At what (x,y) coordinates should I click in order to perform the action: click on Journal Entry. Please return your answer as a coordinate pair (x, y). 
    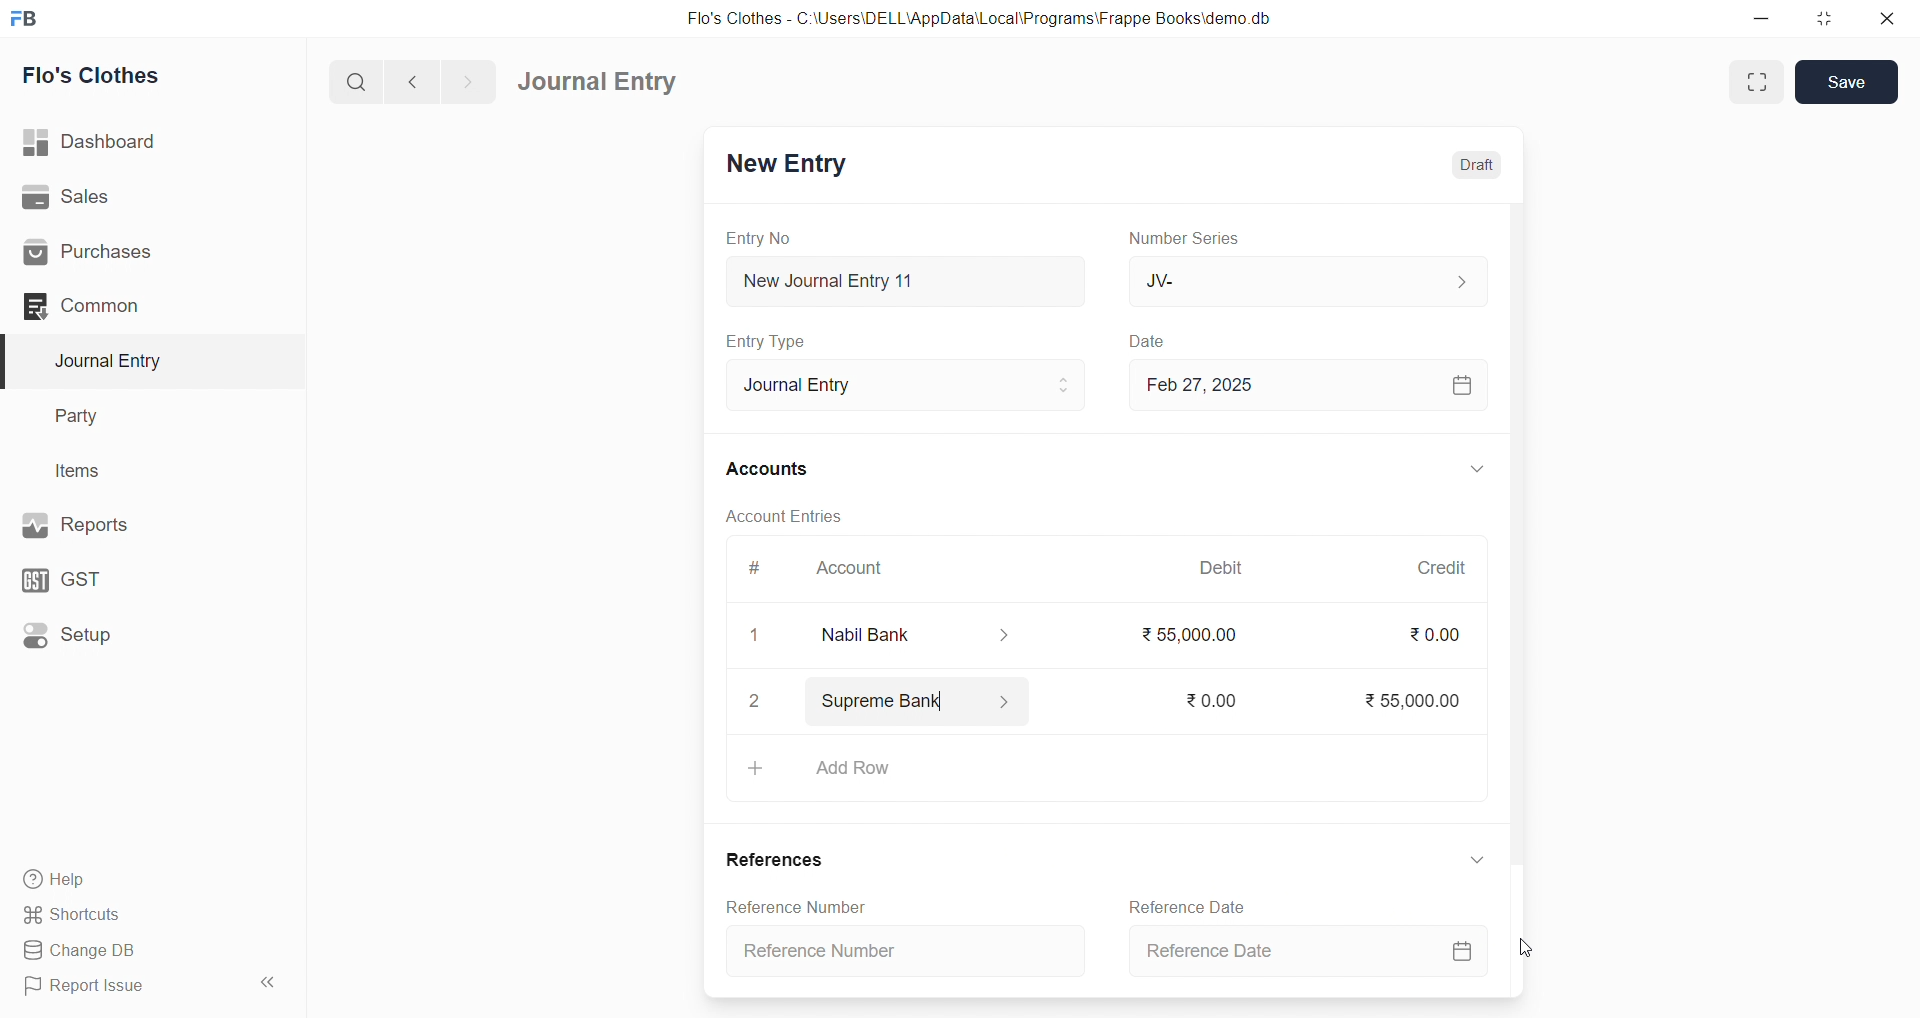
    Looking at the image, I should click on (598, 81).